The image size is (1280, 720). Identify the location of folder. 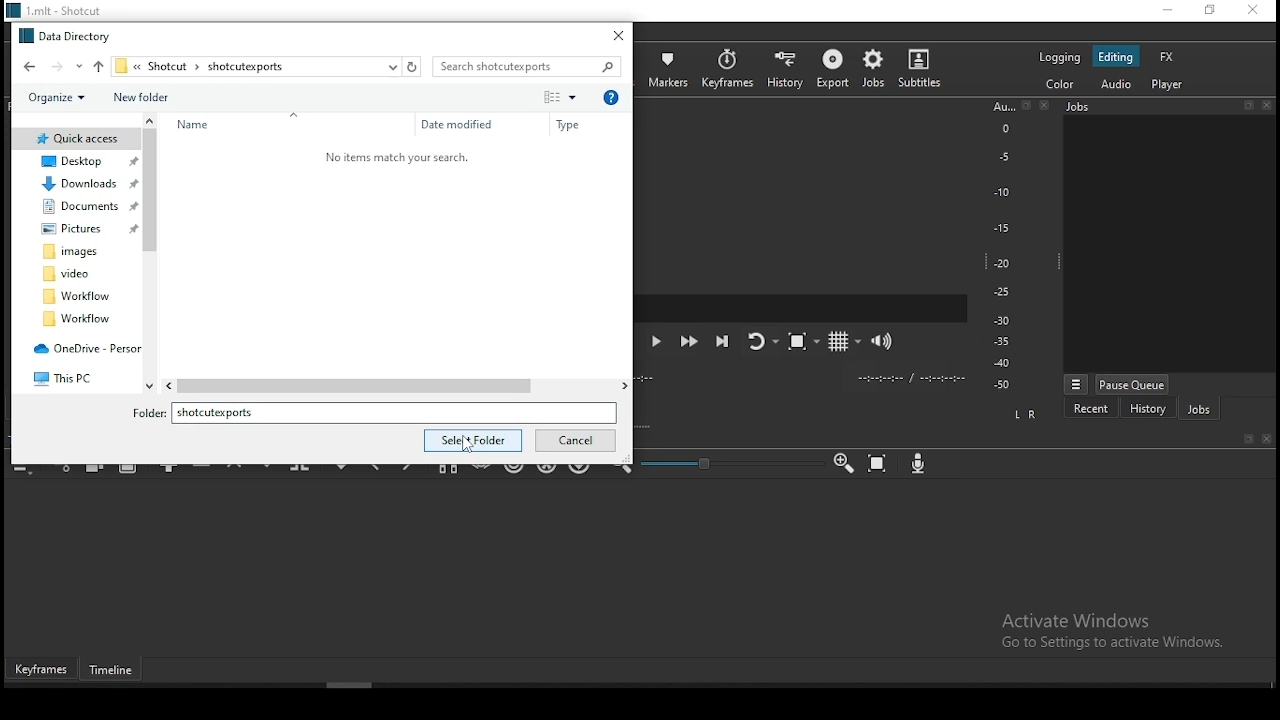
(379, 412).